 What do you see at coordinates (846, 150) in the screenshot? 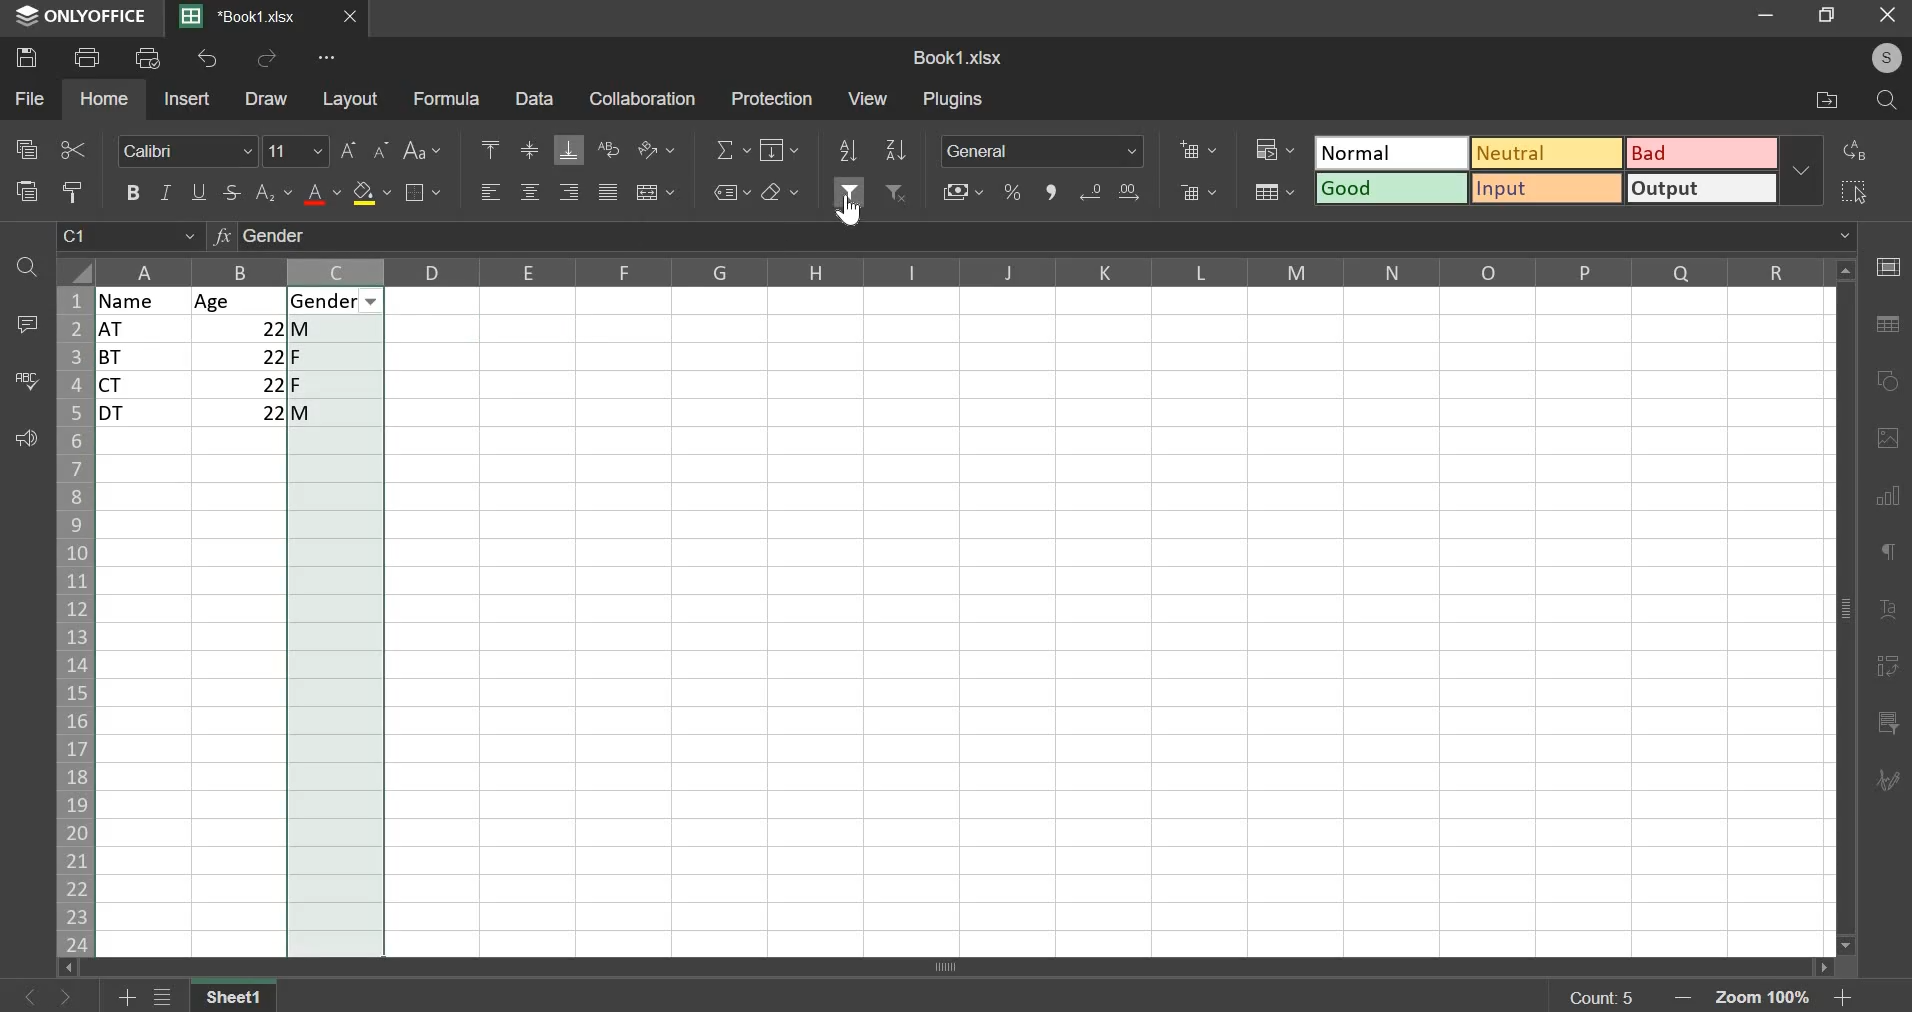
I see `sort` at bounding box center [846, 150].